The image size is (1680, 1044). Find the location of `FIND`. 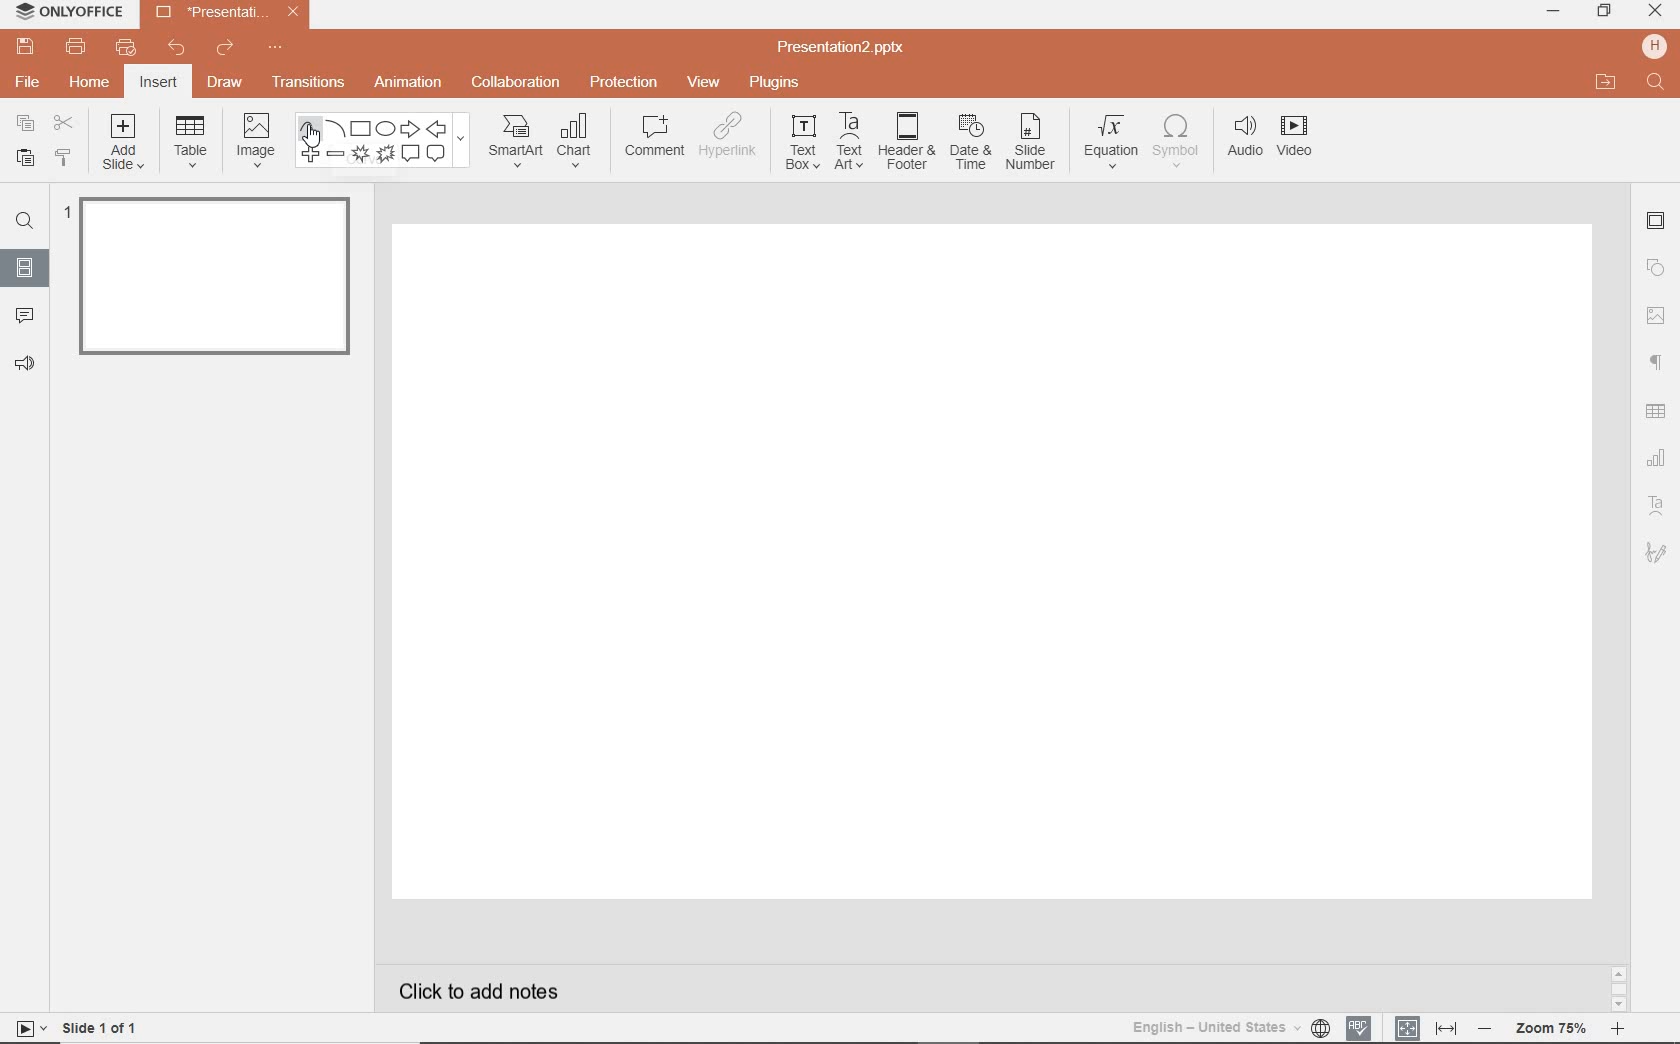

FIND is located at coordinates (28, 221).